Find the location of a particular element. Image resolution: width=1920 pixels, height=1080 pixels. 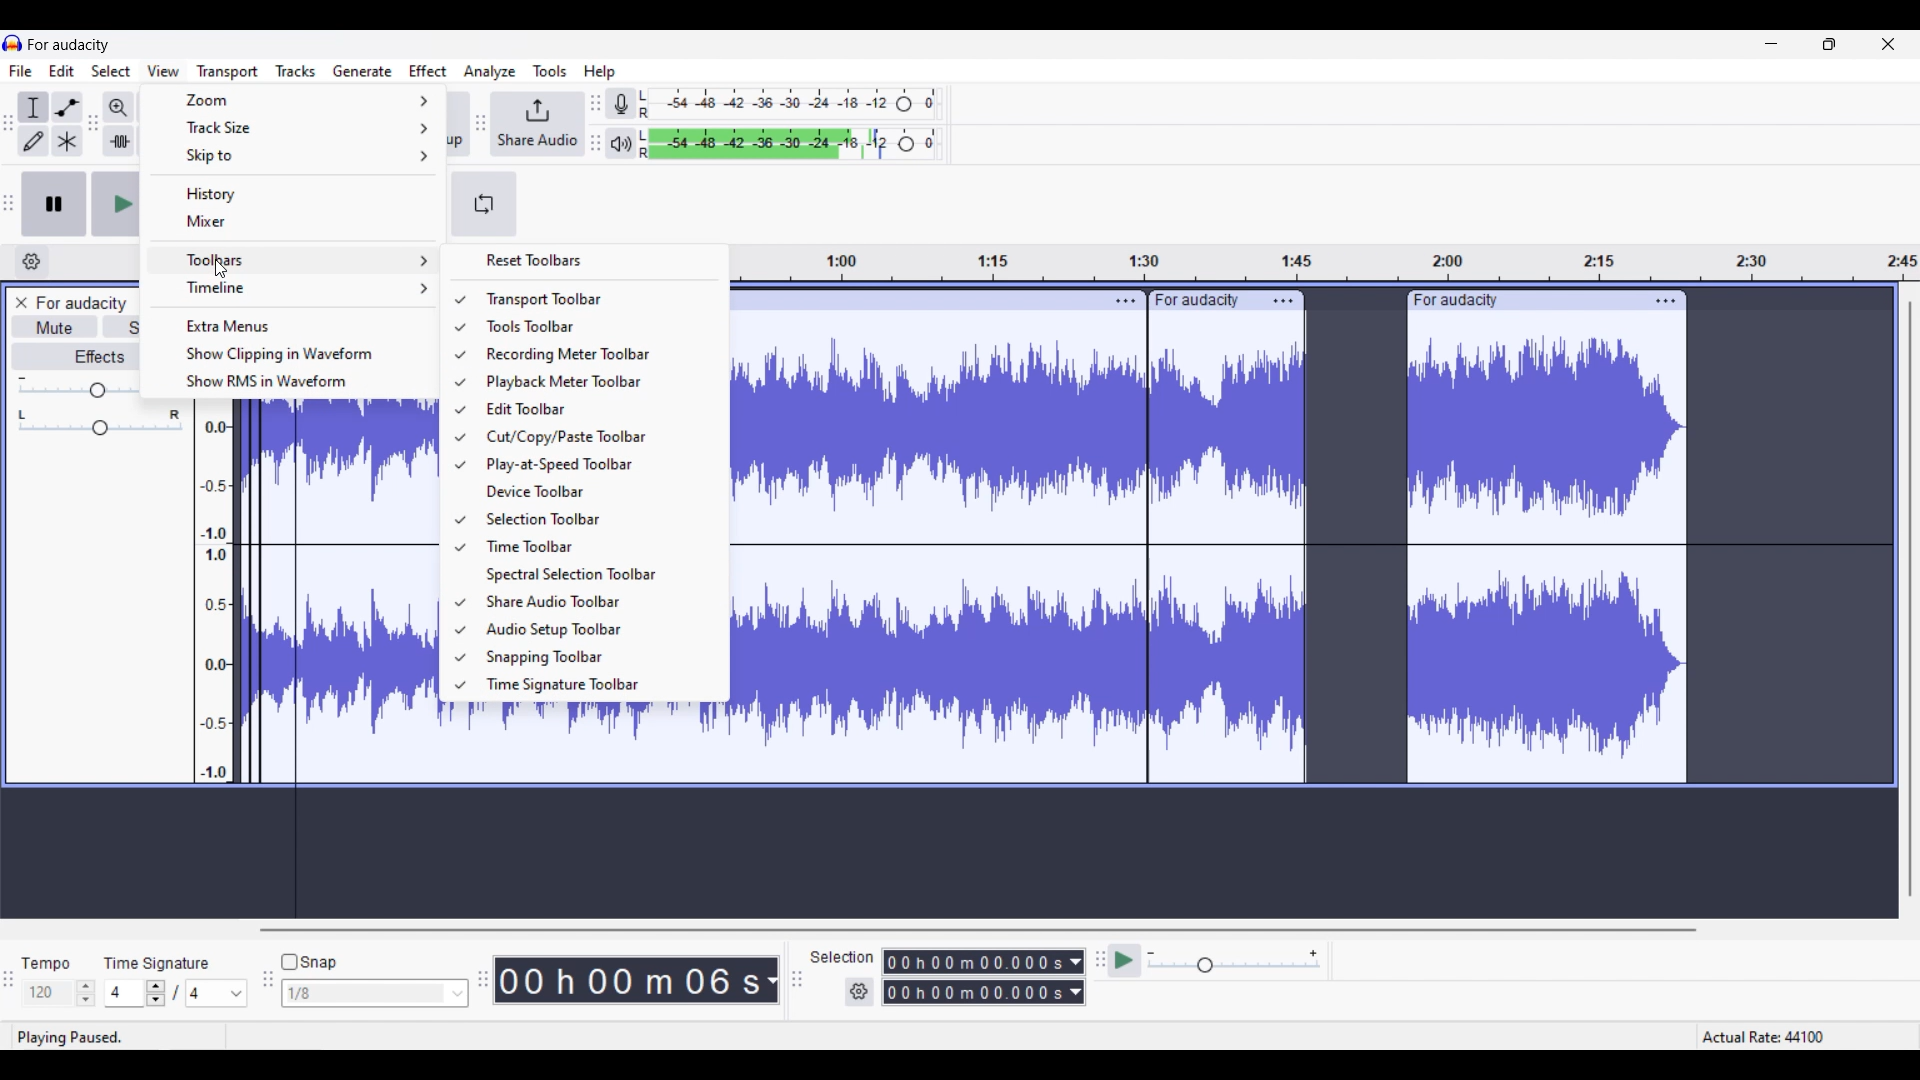

Checks indicate toolbar selected is located at coordinates (459, 492).